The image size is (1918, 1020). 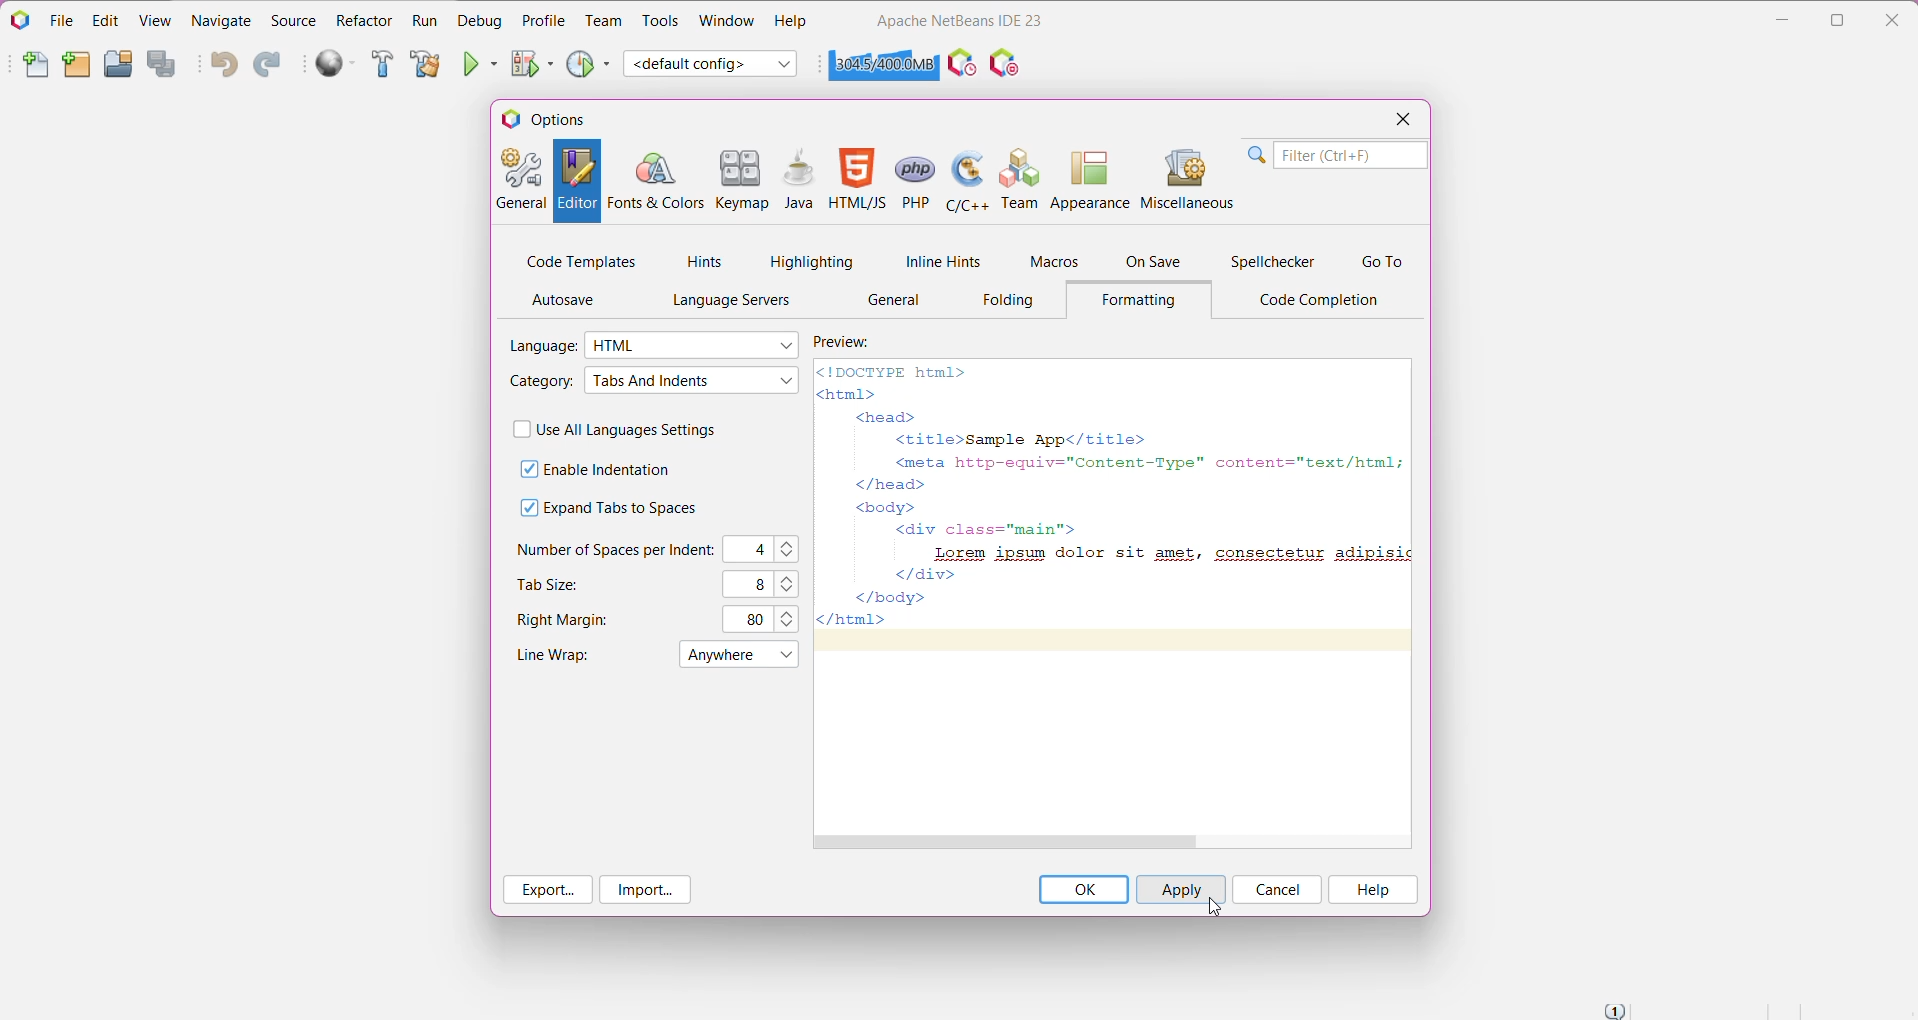 I want to click on </head>, so click(x=883, y=483).